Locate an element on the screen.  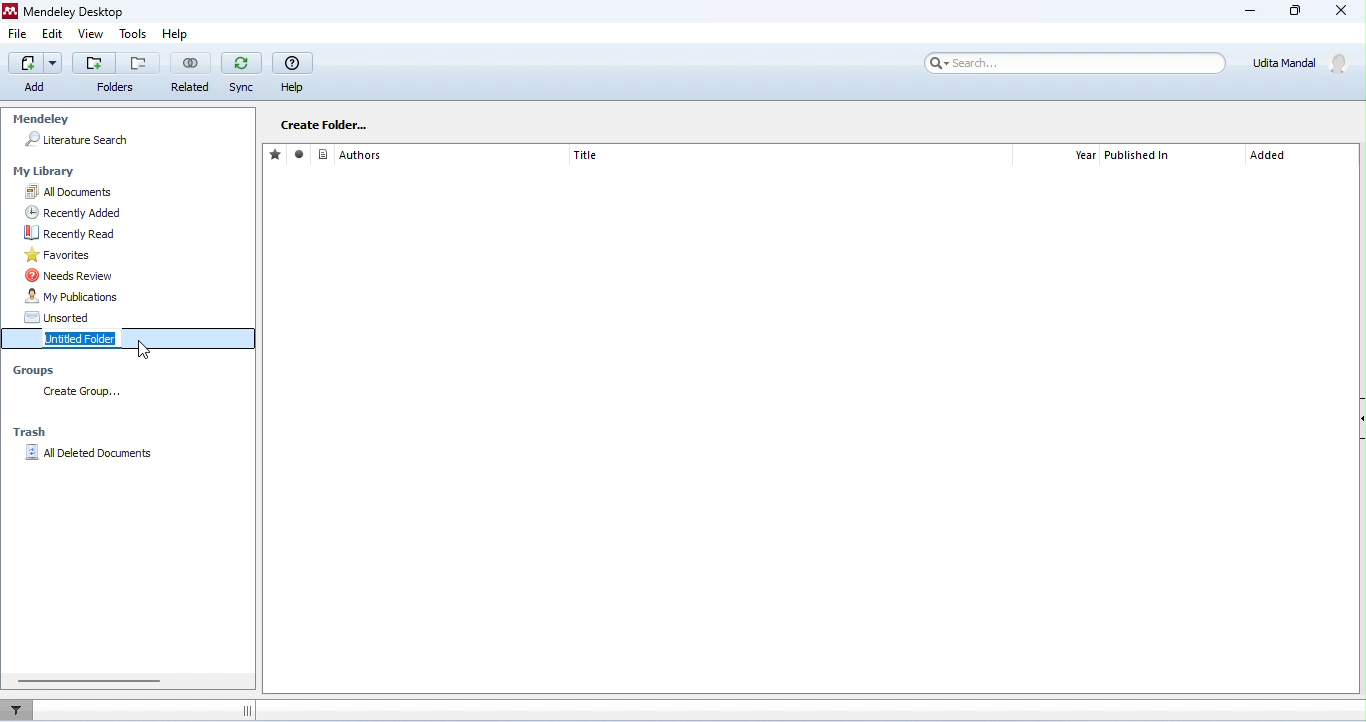
my publication is located at coordinates (137, 297).